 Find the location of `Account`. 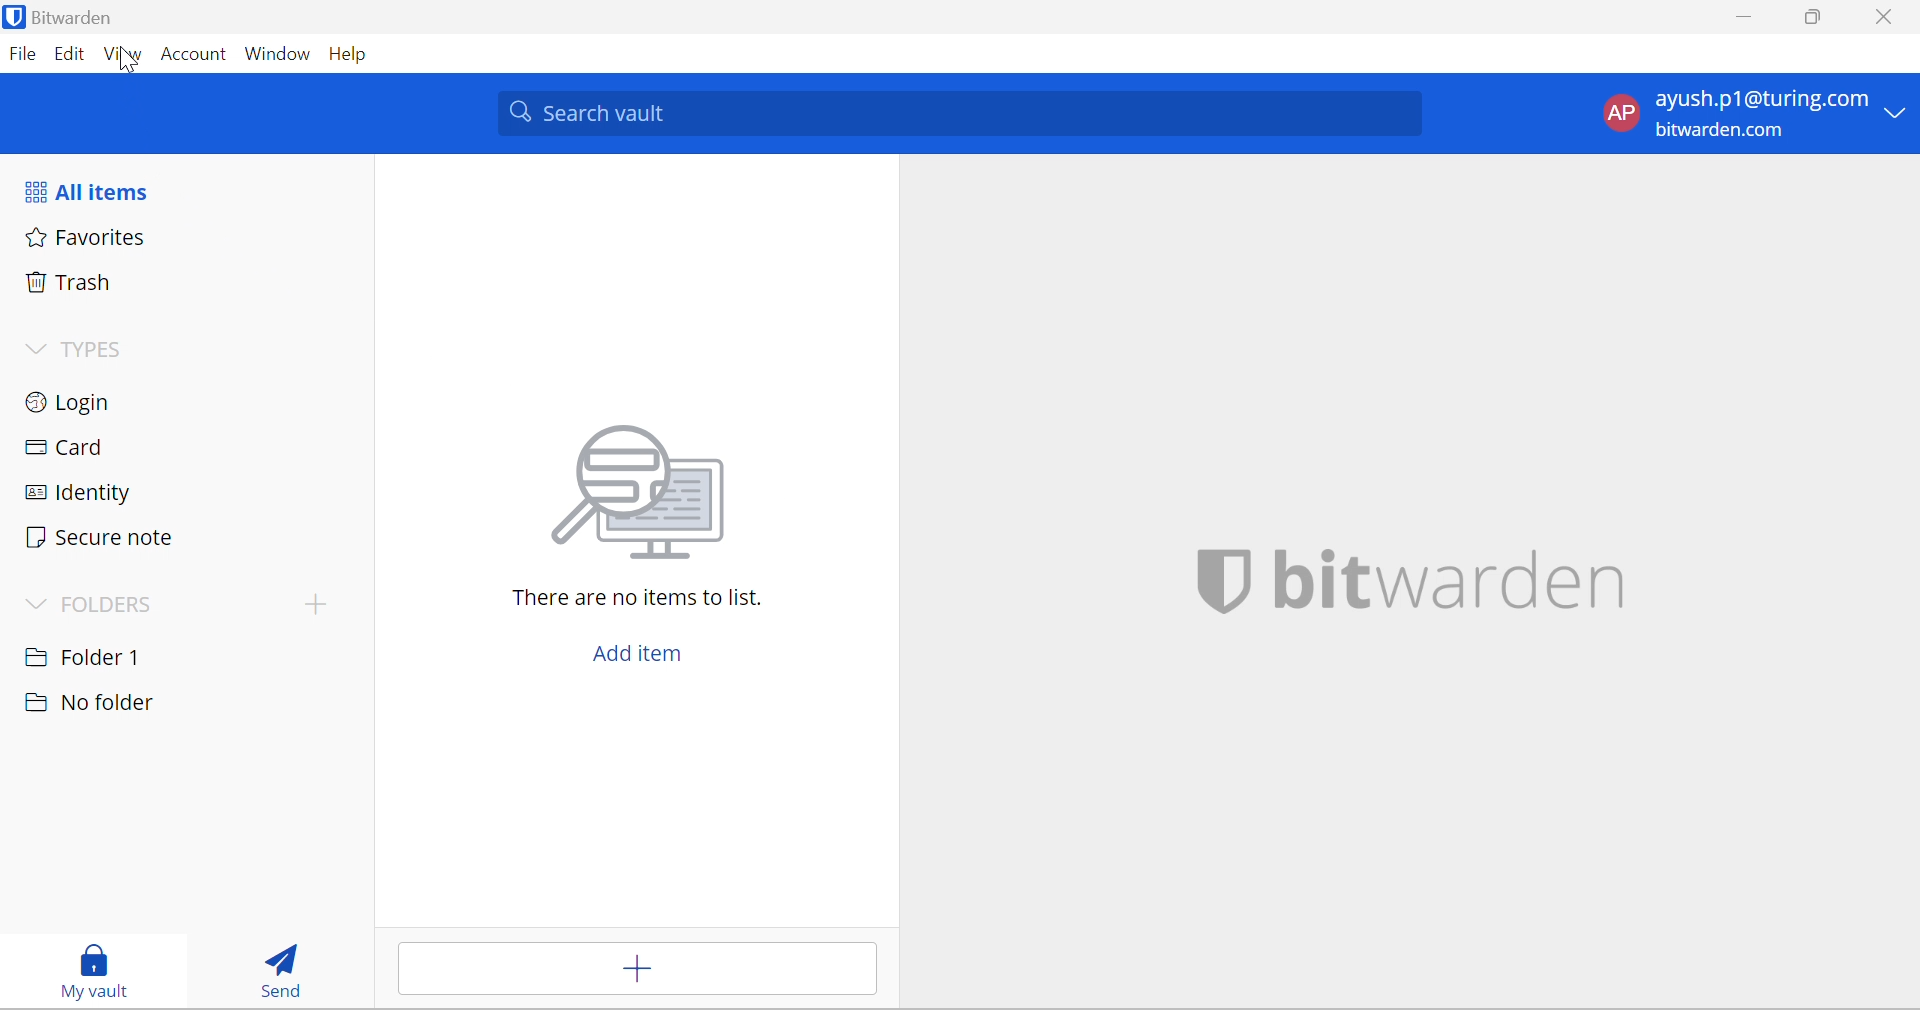

Account is located at coordinates (193, 56).